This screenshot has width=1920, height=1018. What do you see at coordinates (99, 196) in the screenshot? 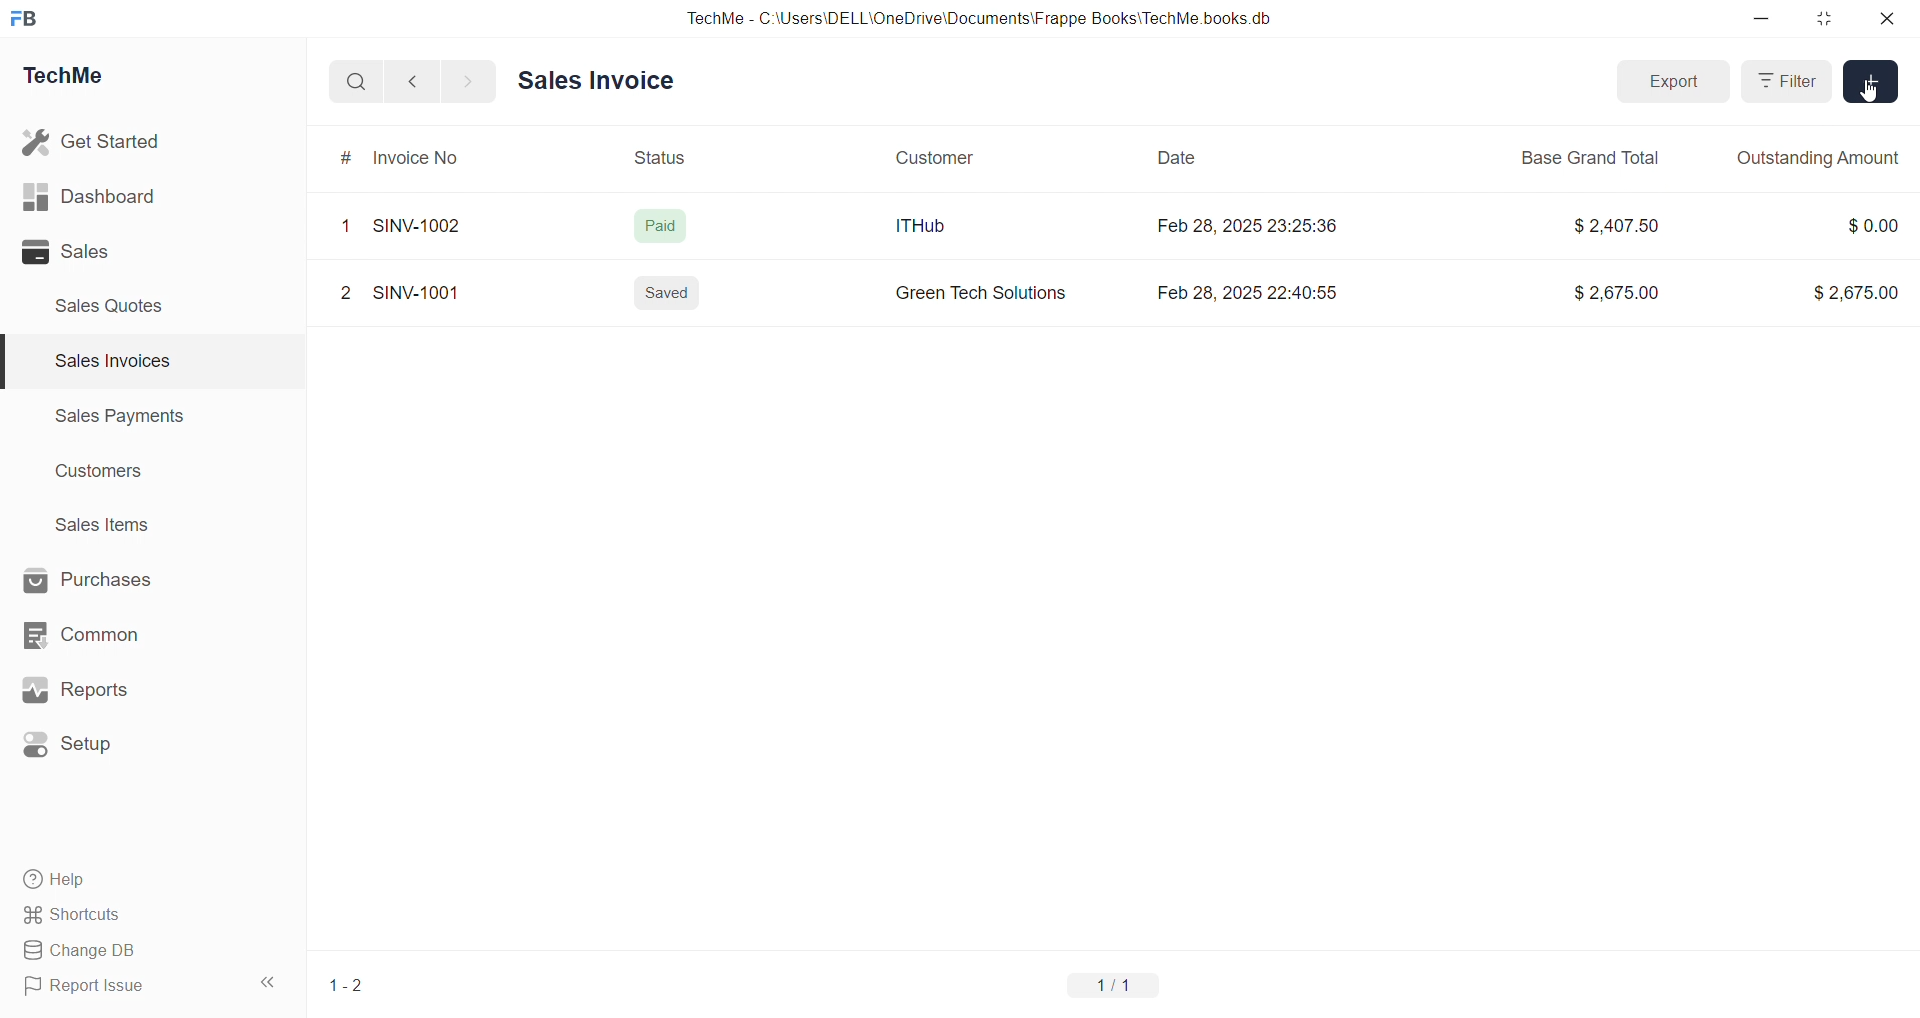
I see `ull Dashboard` at bounding box center [99, 196].